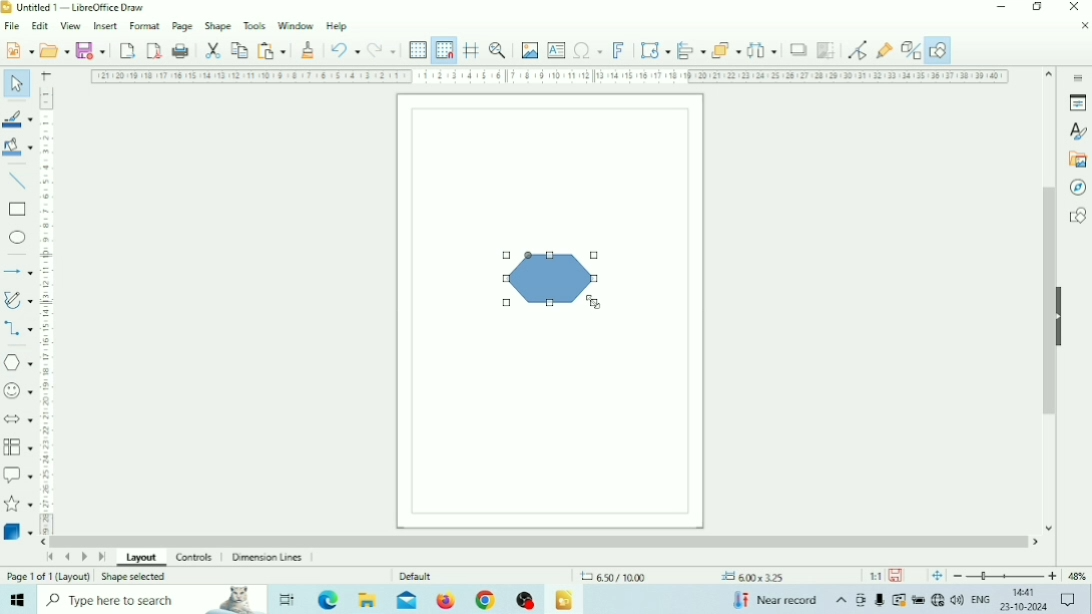  I want to click on Insert Line, so click(18, 182).